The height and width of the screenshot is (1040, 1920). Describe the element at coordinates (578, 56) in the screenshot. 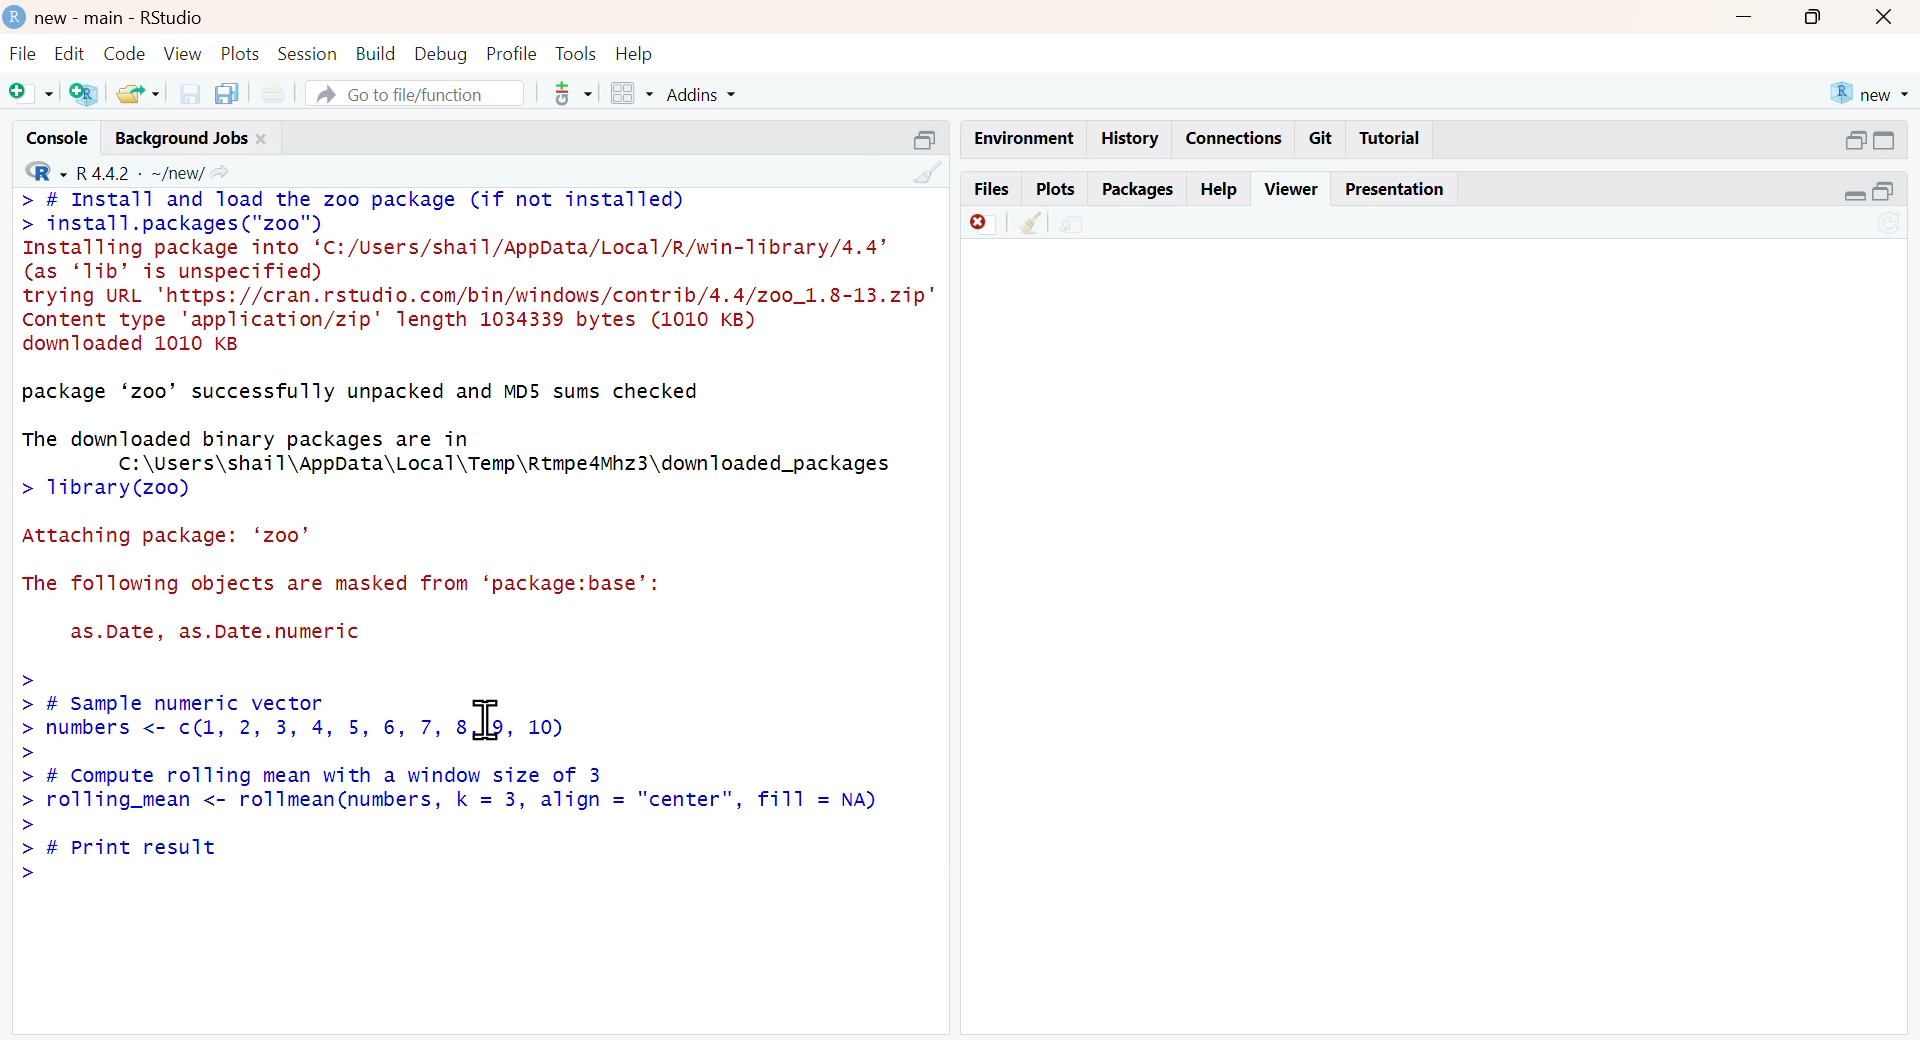

I see `tools` at that location.